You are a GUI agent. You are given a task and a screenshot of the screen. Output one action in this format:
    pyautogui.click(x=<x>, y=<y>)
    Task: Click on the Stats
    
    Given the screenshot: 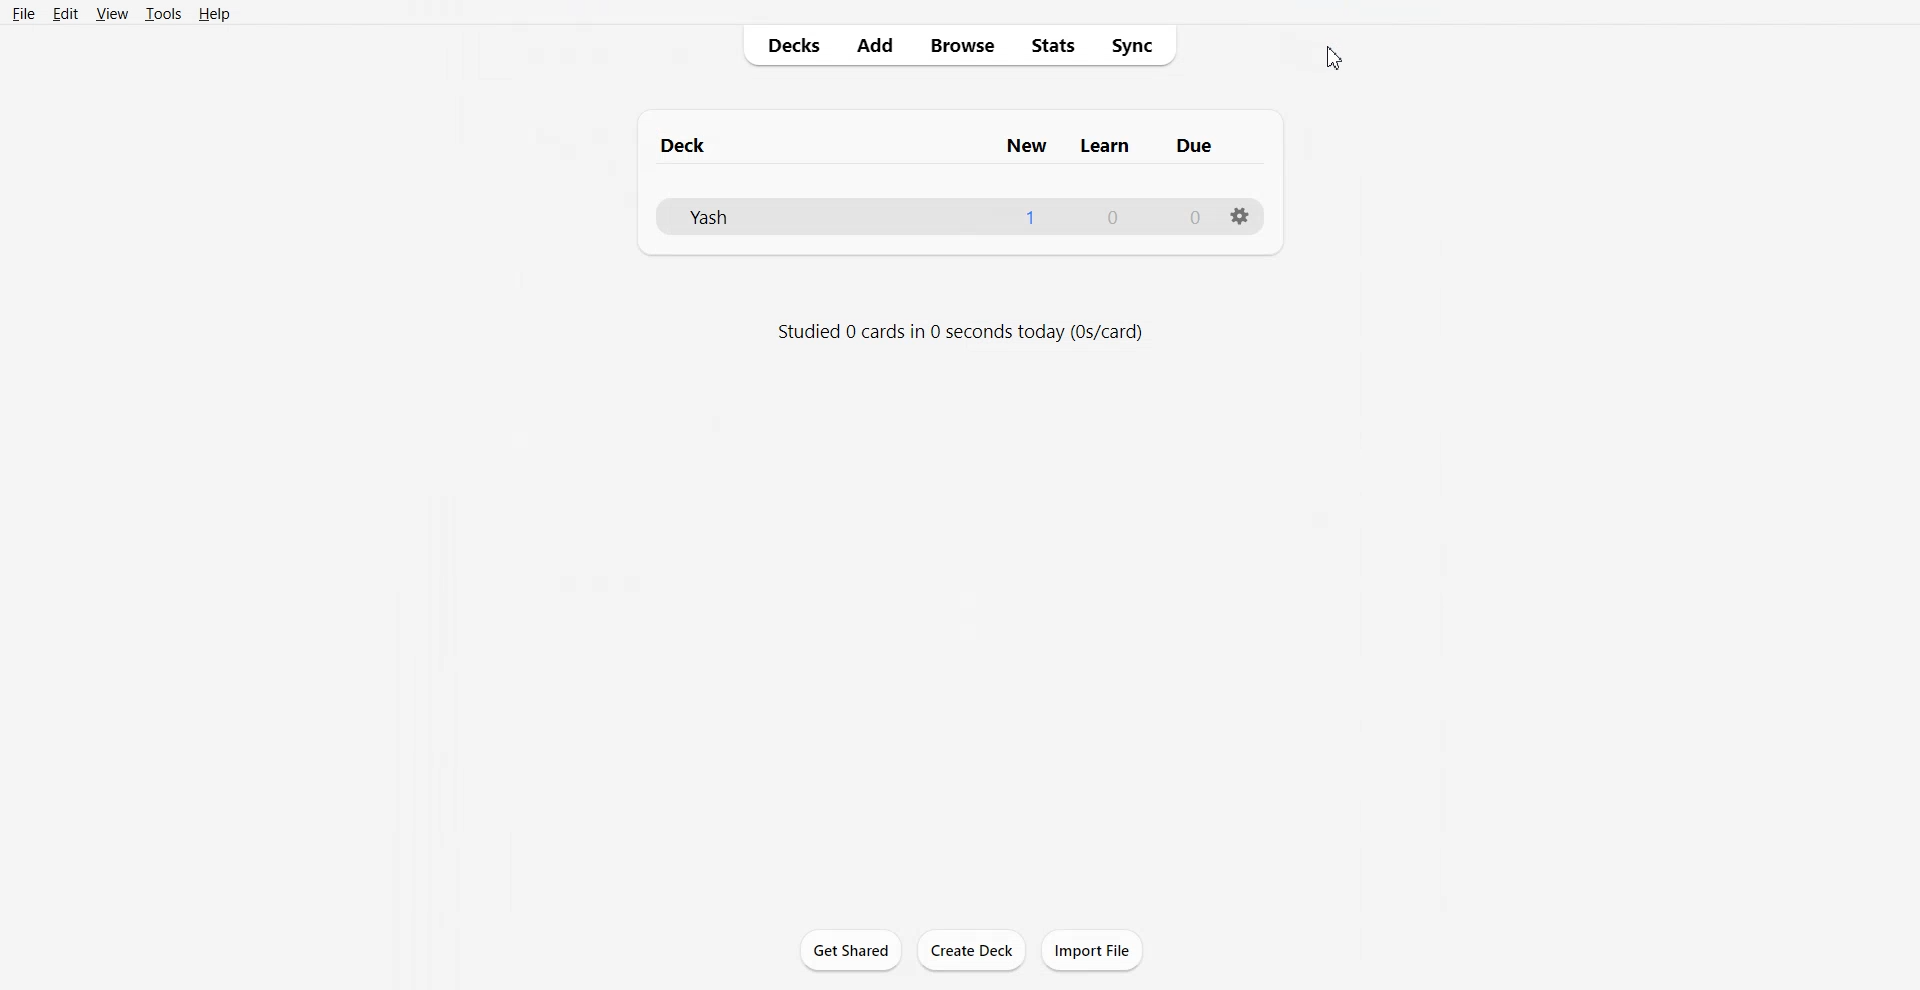 What is the action you would take?
    pyautogui.click(x=1051, y=45)
    